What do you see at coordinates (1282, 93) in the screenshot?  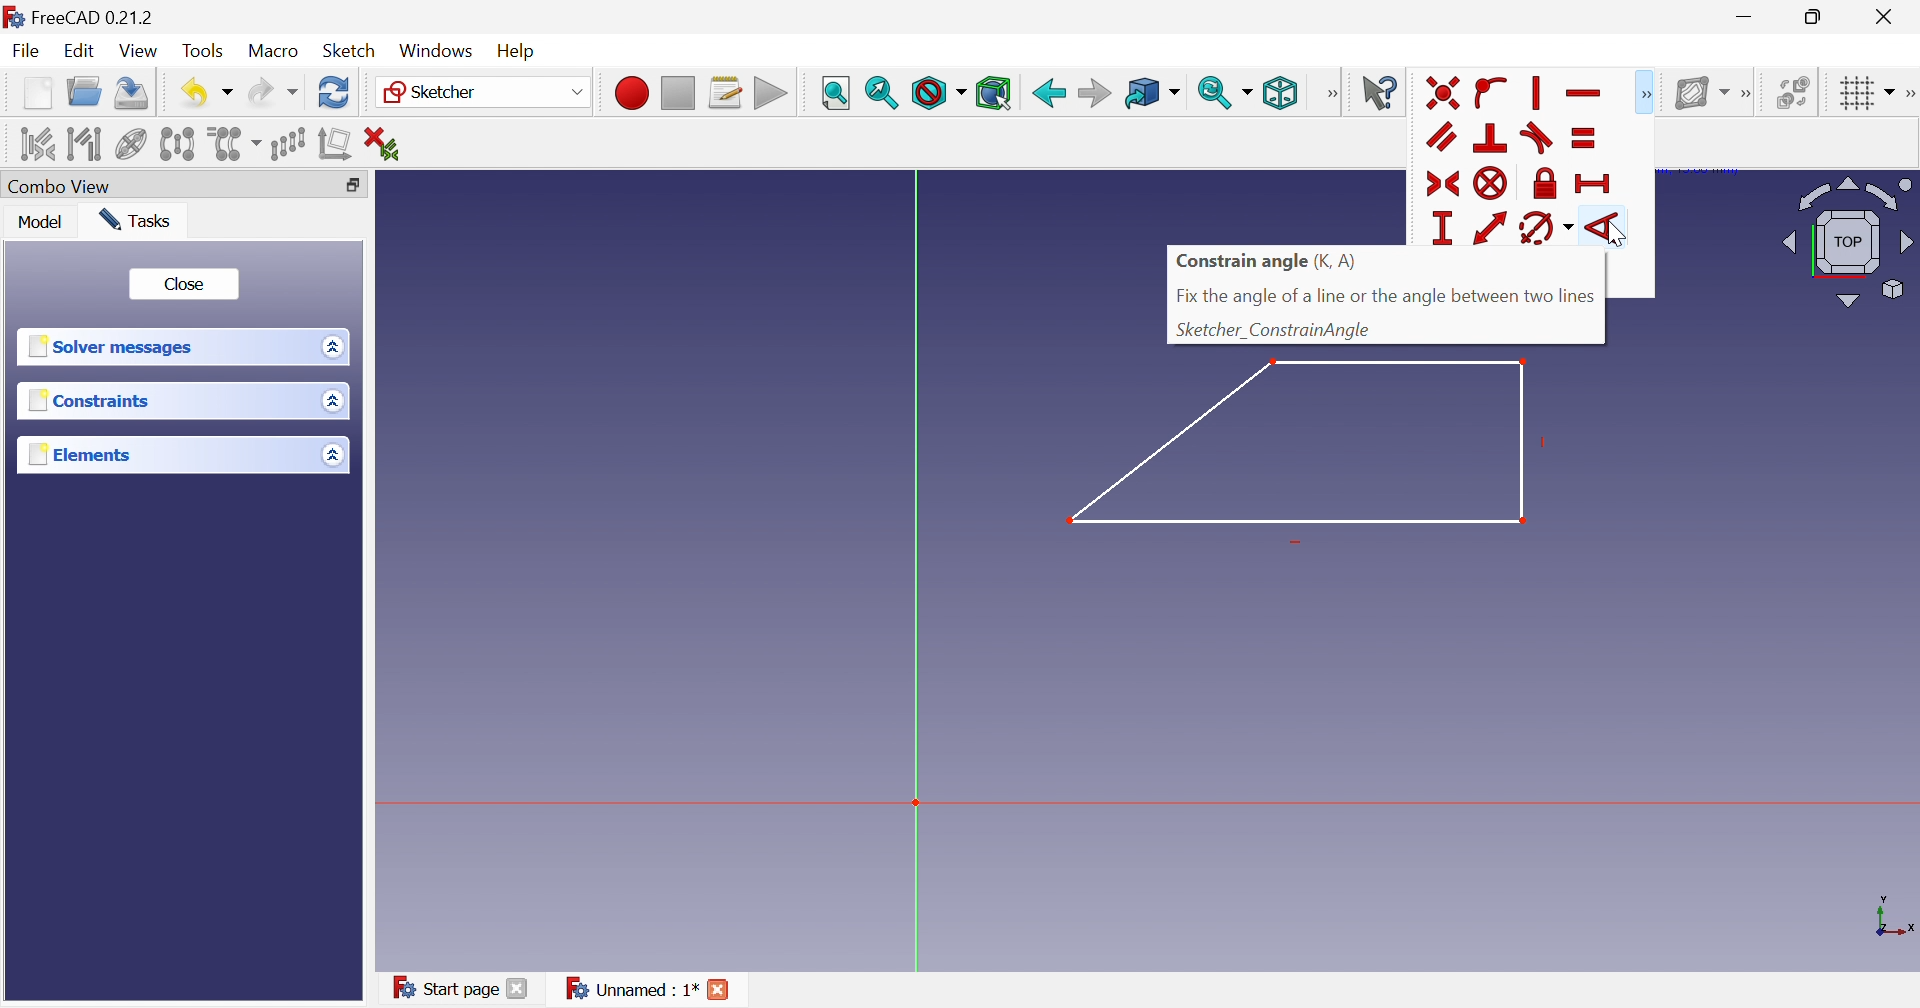 I see `Isometric` at bounding box center [1282, 93].